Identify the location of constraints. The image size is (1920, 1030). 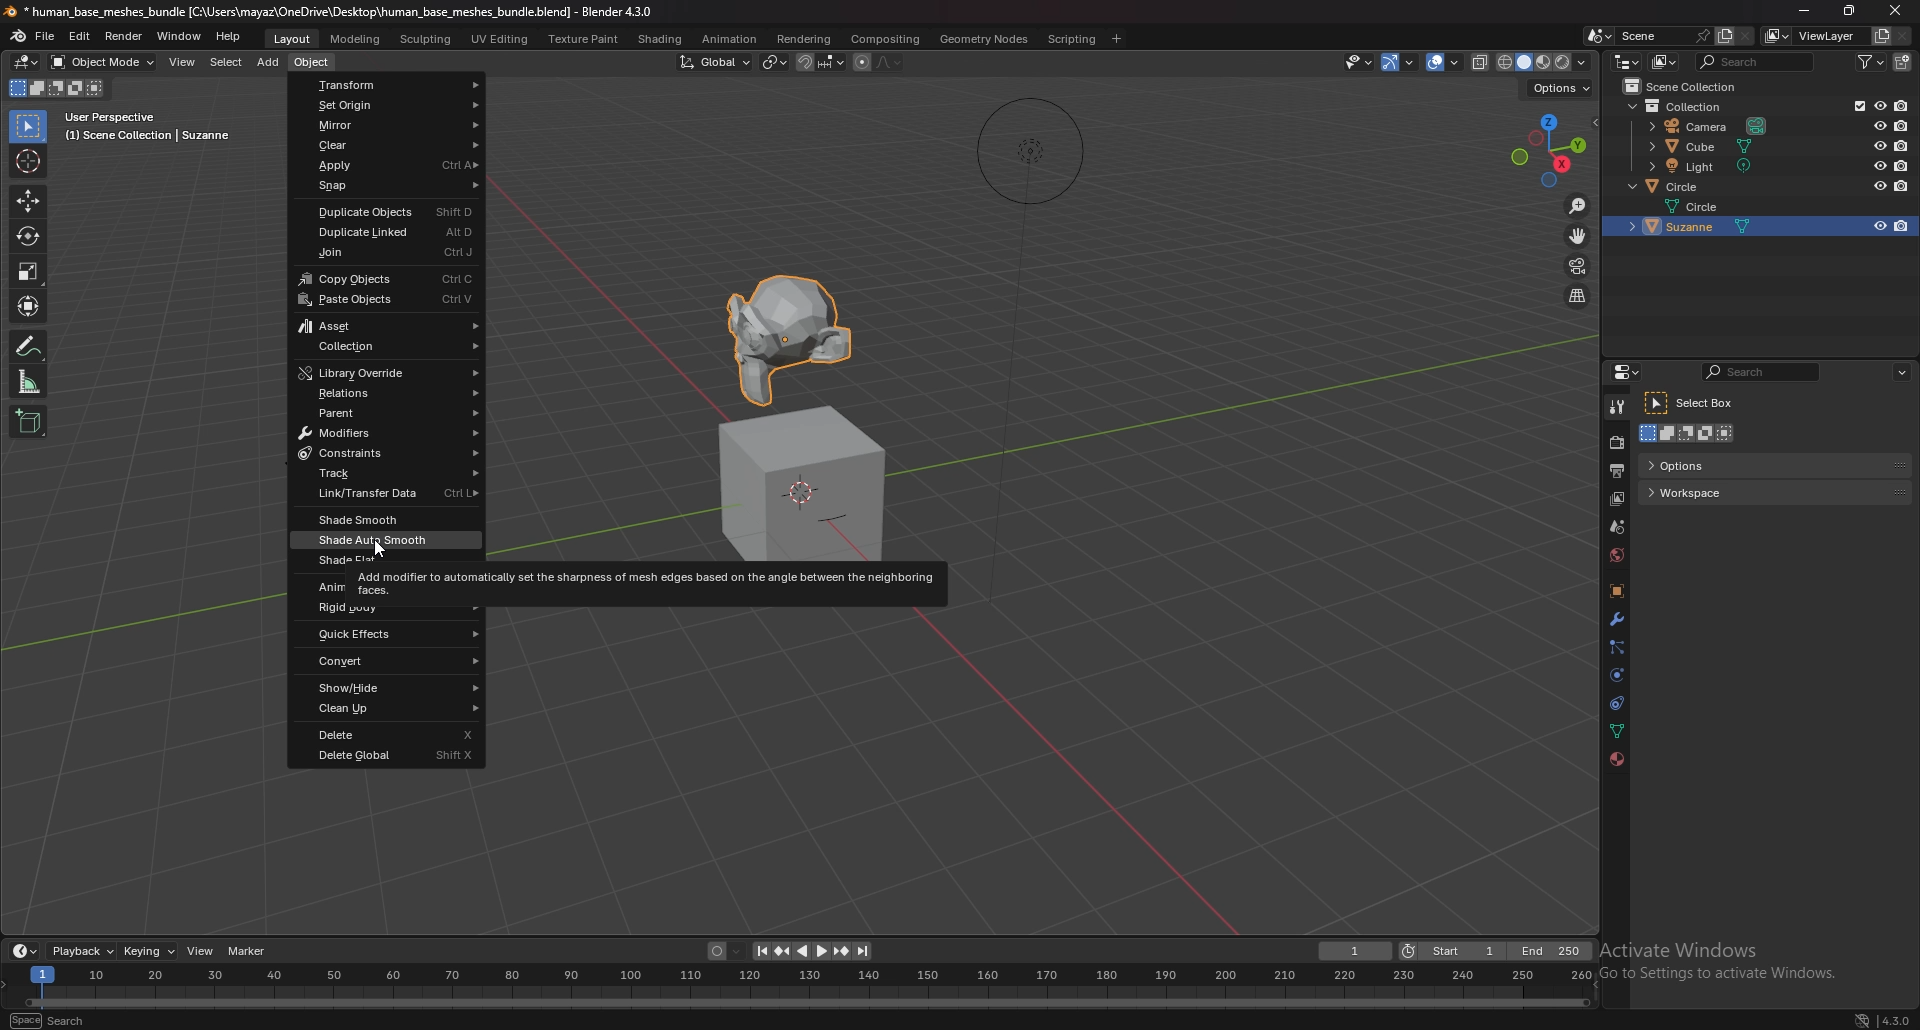
(1619, 703).